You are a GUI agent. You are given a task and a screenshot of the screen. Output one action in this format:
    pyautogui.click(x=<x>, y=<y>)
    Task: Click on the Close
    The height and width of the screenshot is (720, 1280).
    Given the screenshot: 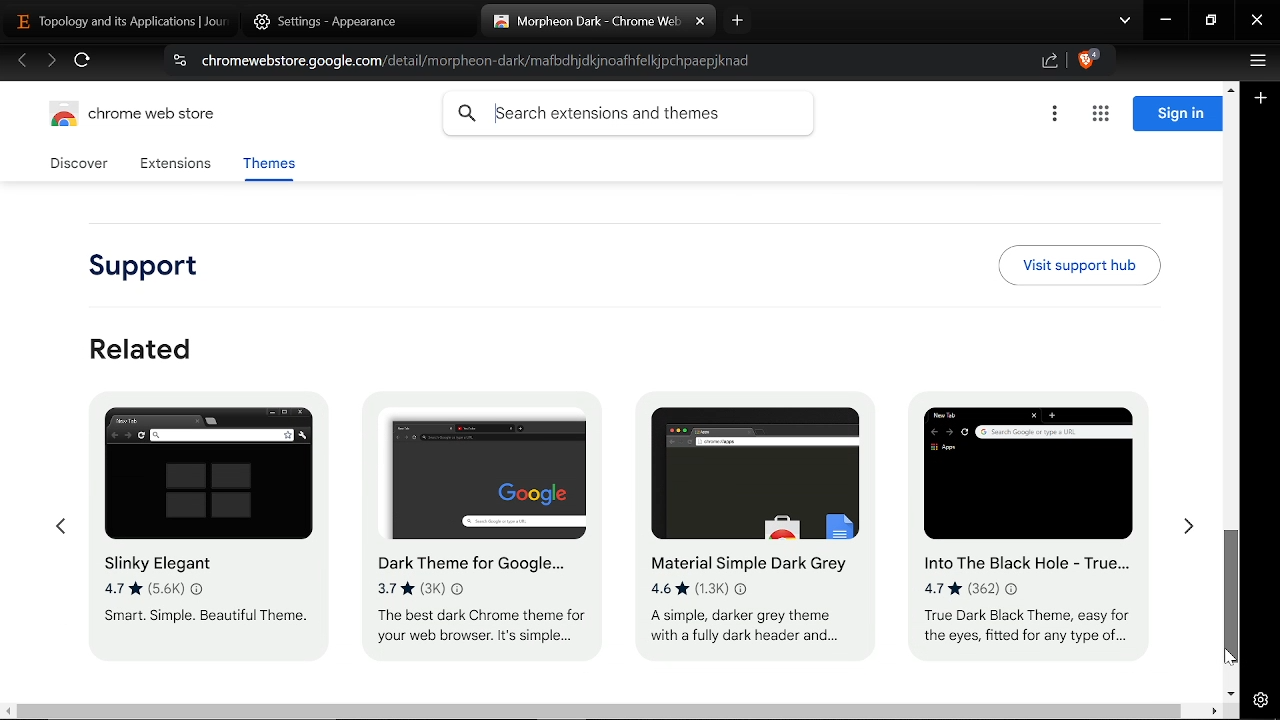 What is the action you would take?
    pyautogui.click(x=1257, y=22)
    